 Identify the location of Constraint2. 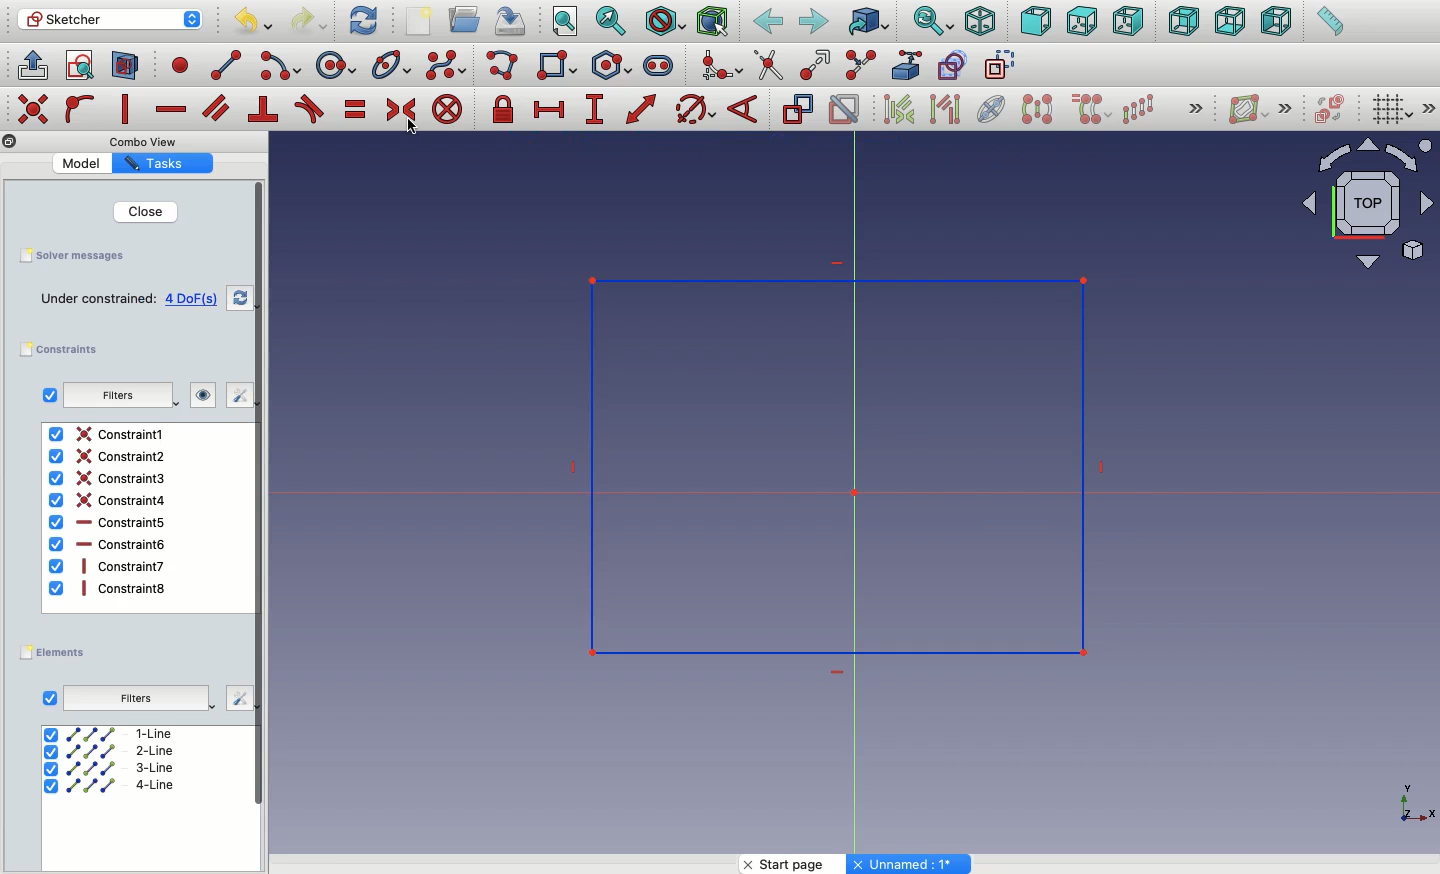
(106, 456).